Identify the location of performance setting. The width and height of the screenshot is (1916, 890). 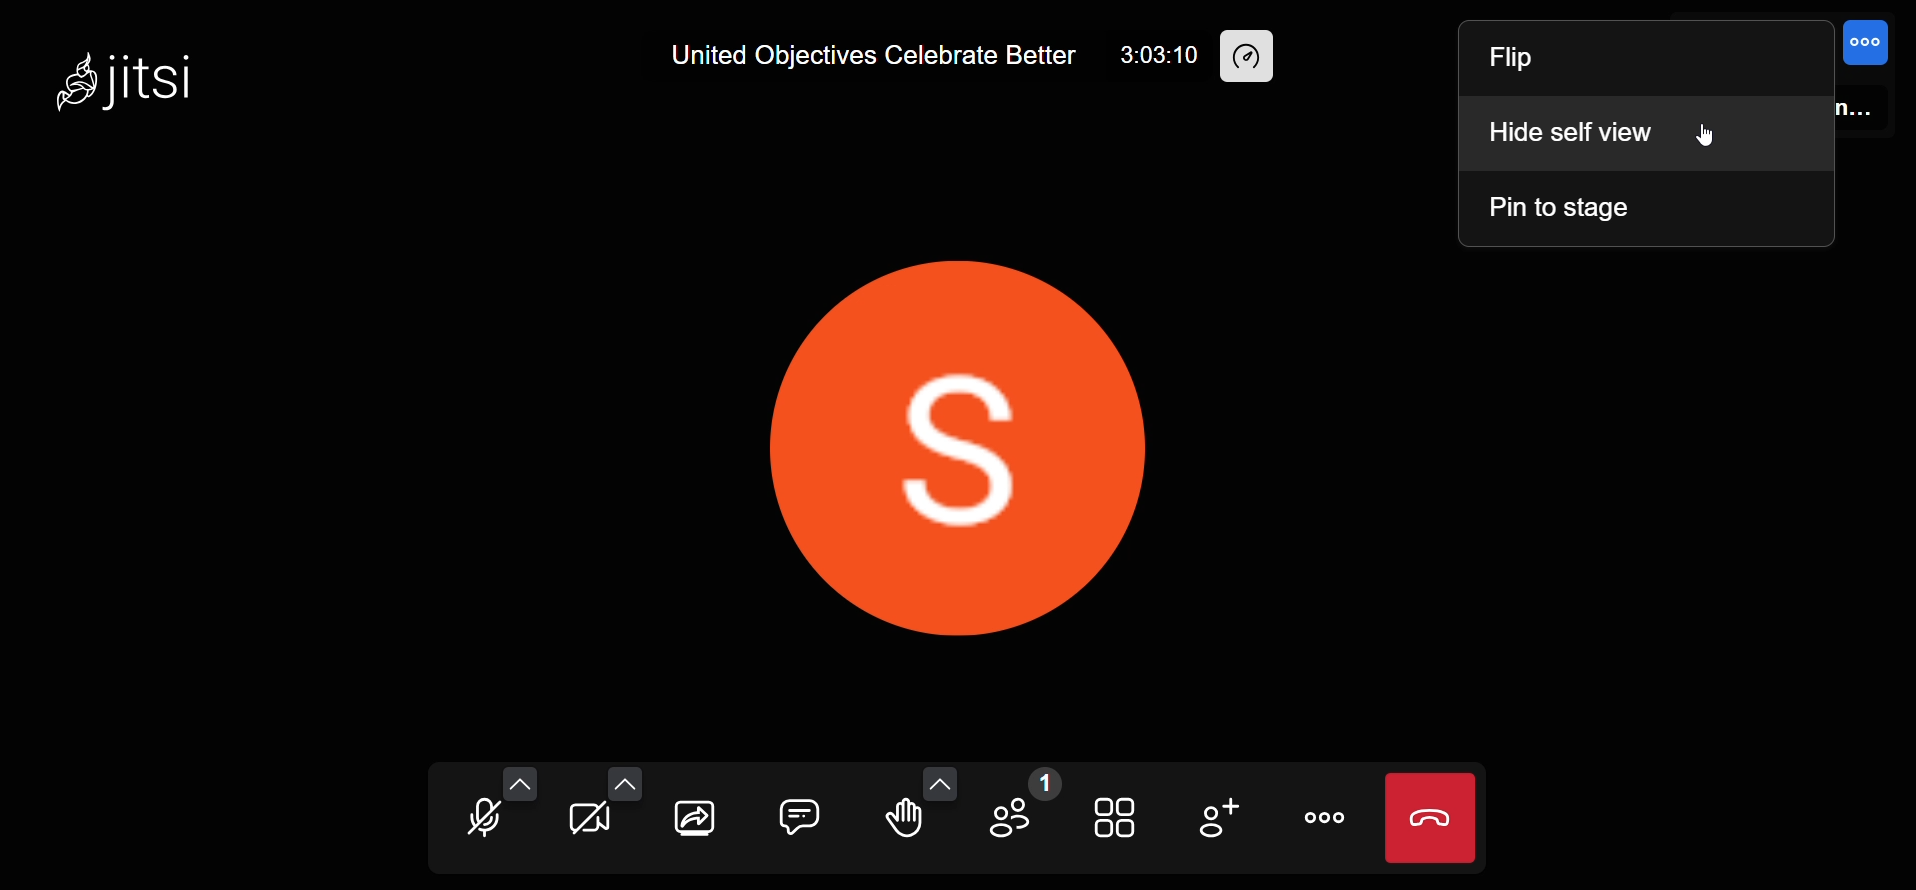
(1249, 57).